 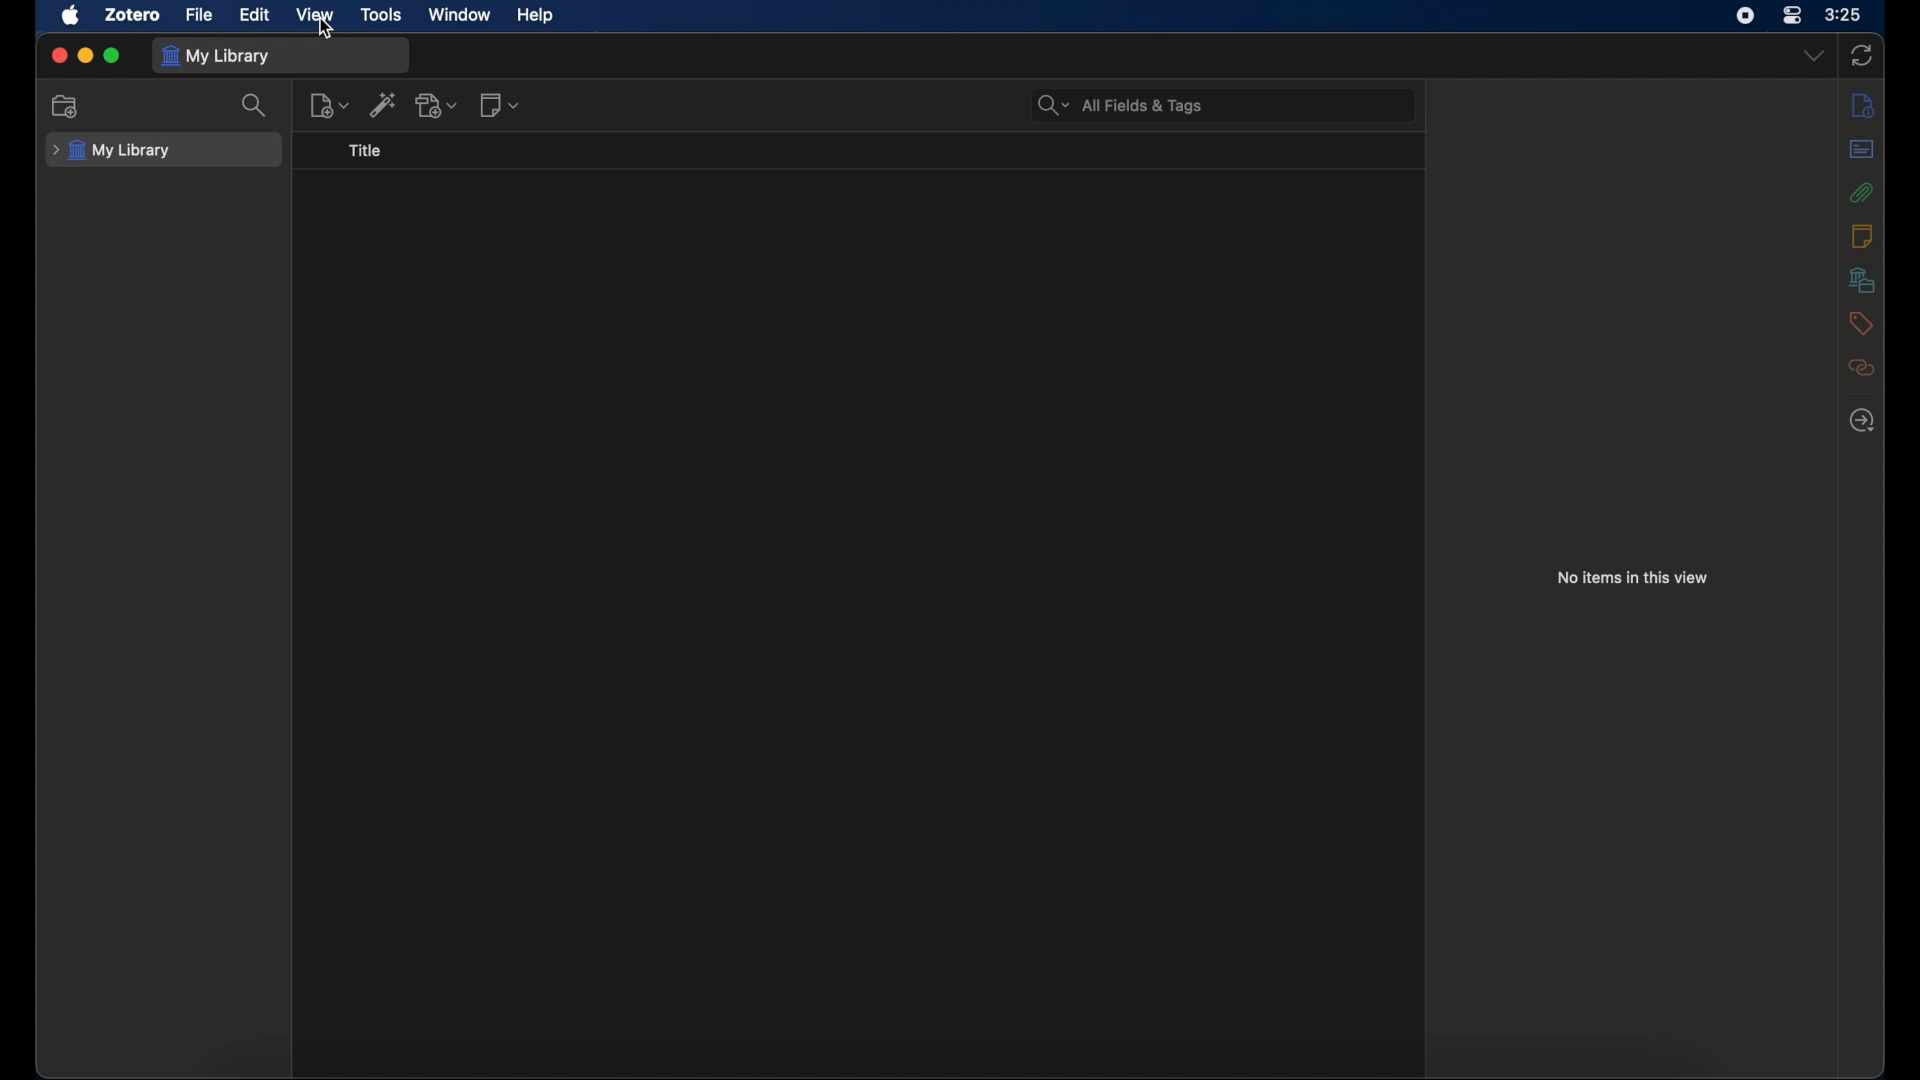 What do you see at coordinates (1862, 421) in the screenshot?
I see `locate` at bounding box center [1862, 421].